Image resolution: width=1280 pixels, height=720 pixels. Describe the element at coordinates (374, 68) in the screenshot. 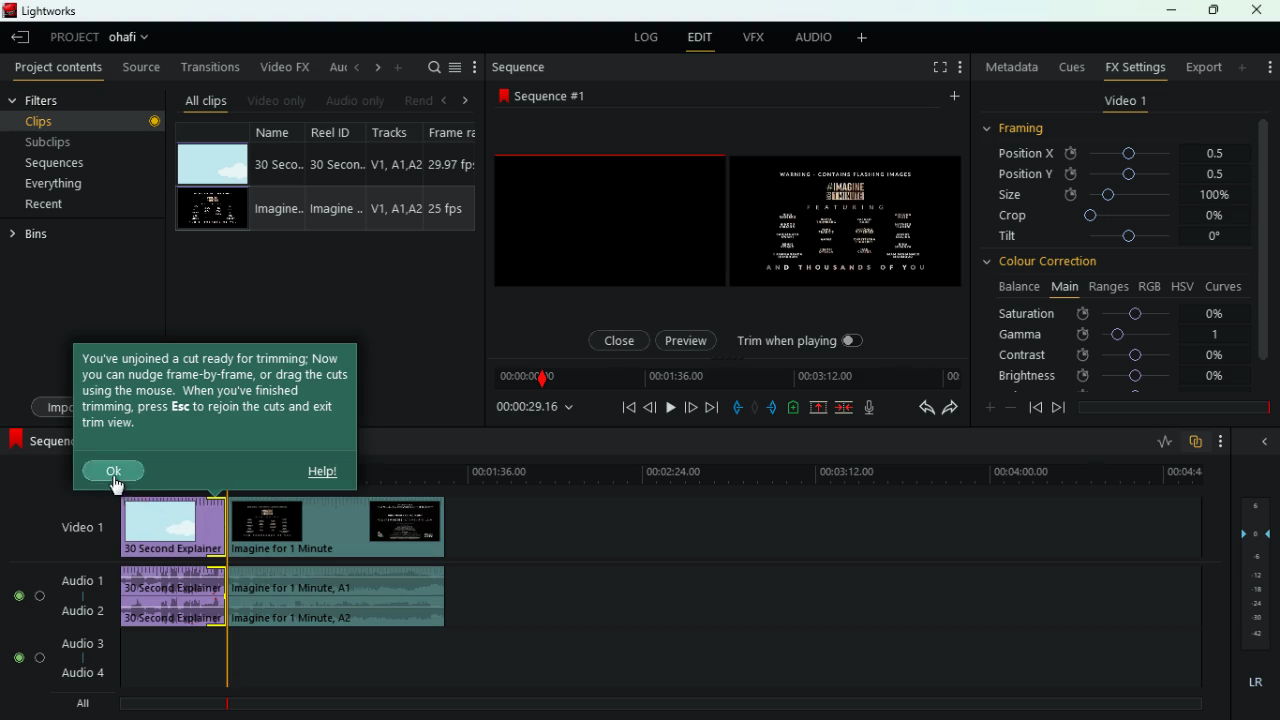

I see `change` at that location.